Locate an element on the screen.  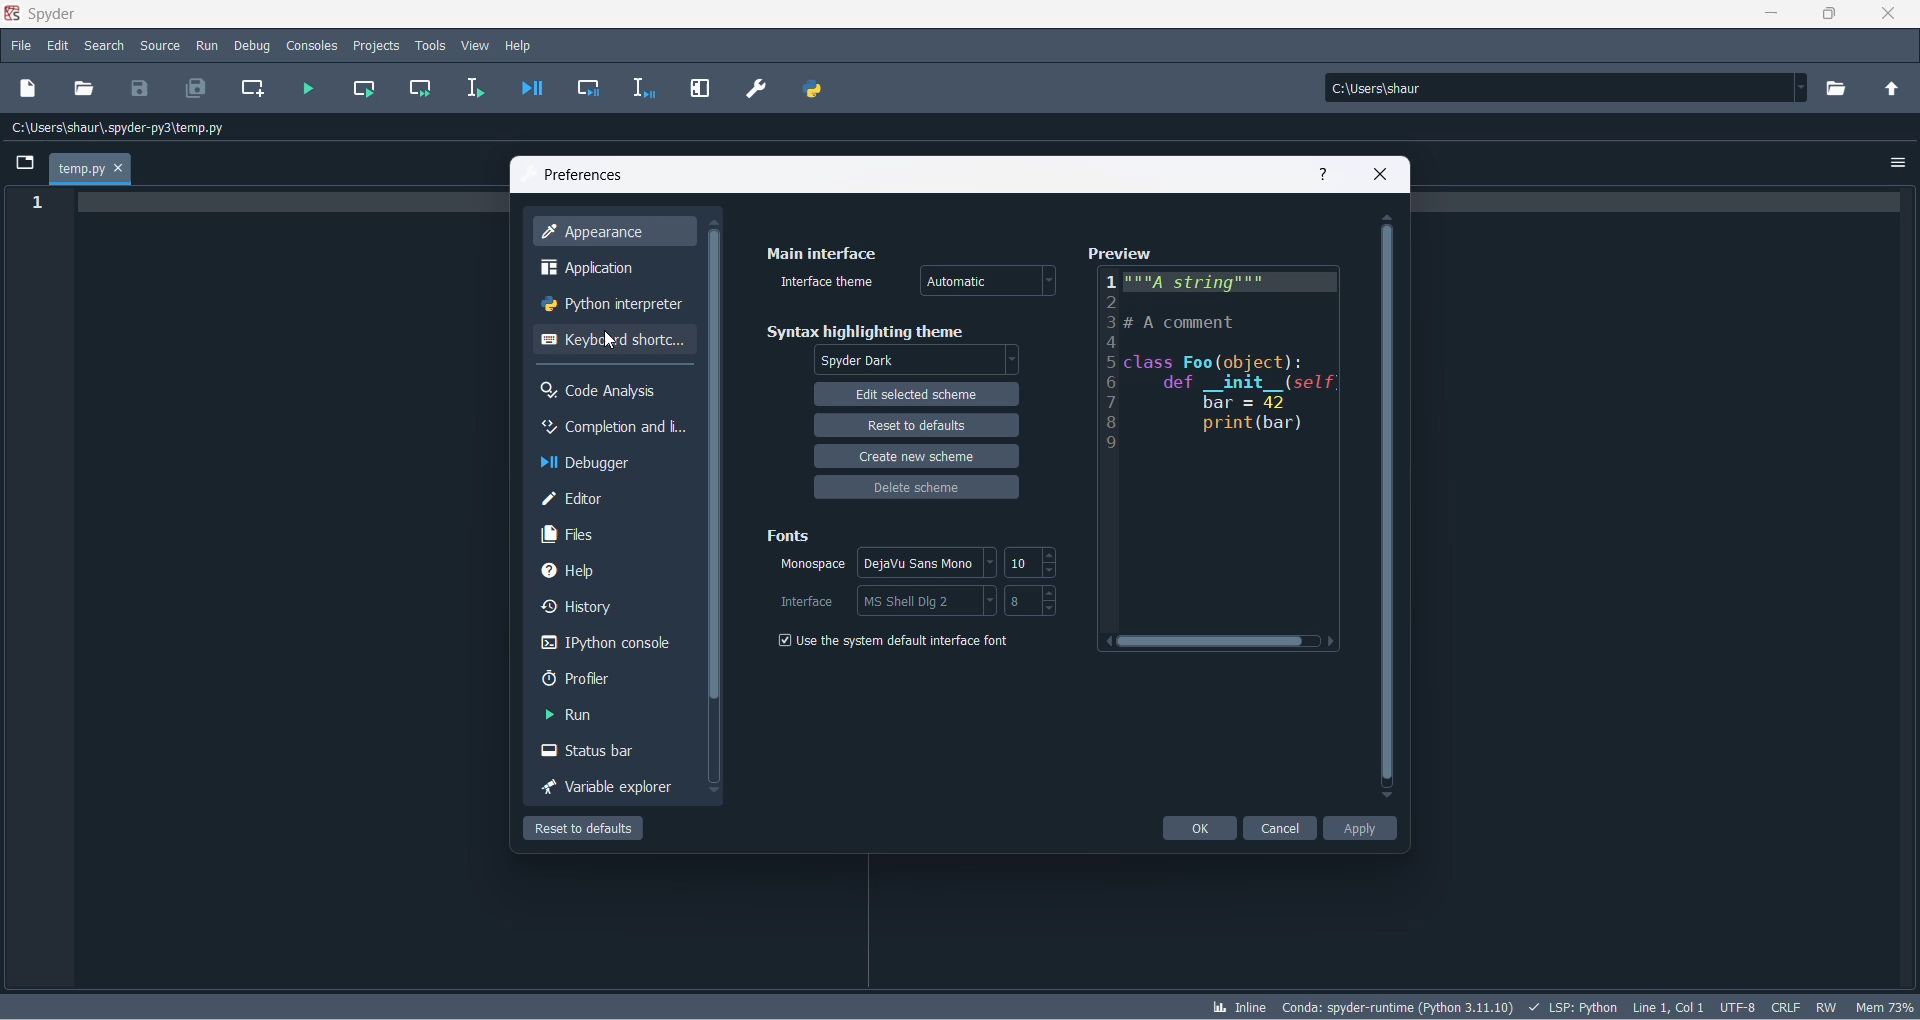
PYTHON PATH MANAGER is located at coordinates (812, 89).